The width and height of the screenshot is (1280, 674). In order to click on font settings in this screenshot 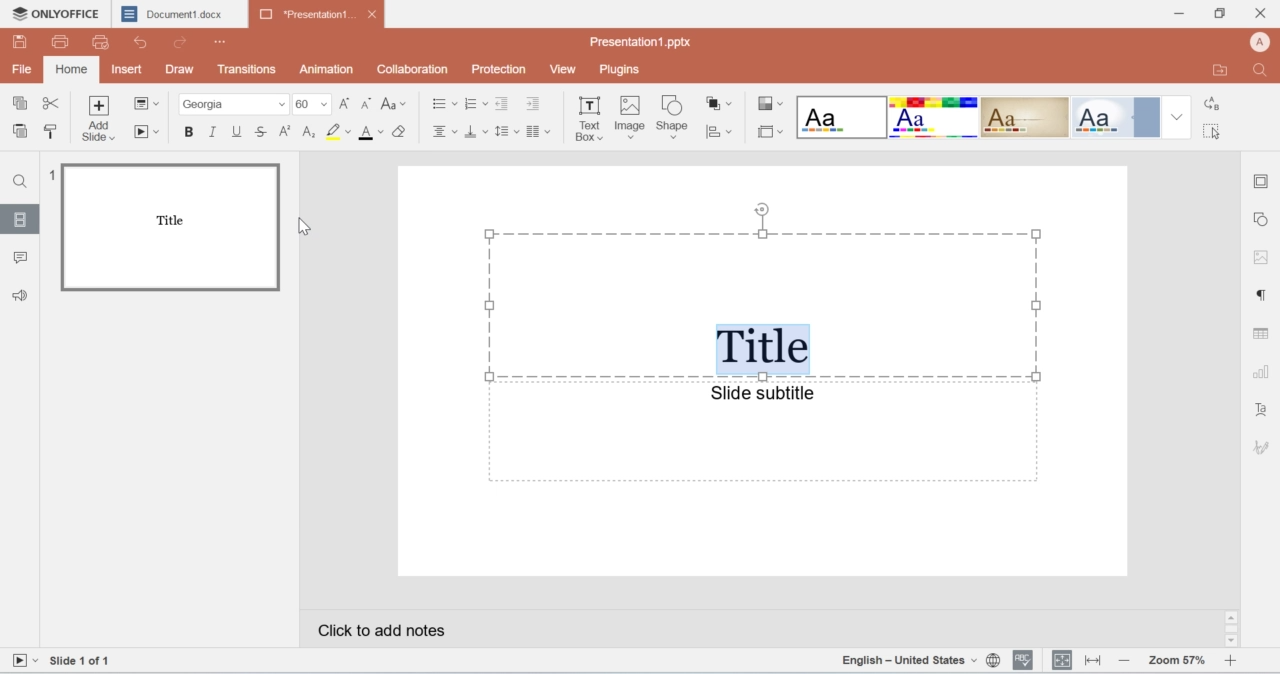, I will do `click(1264, 412)`.